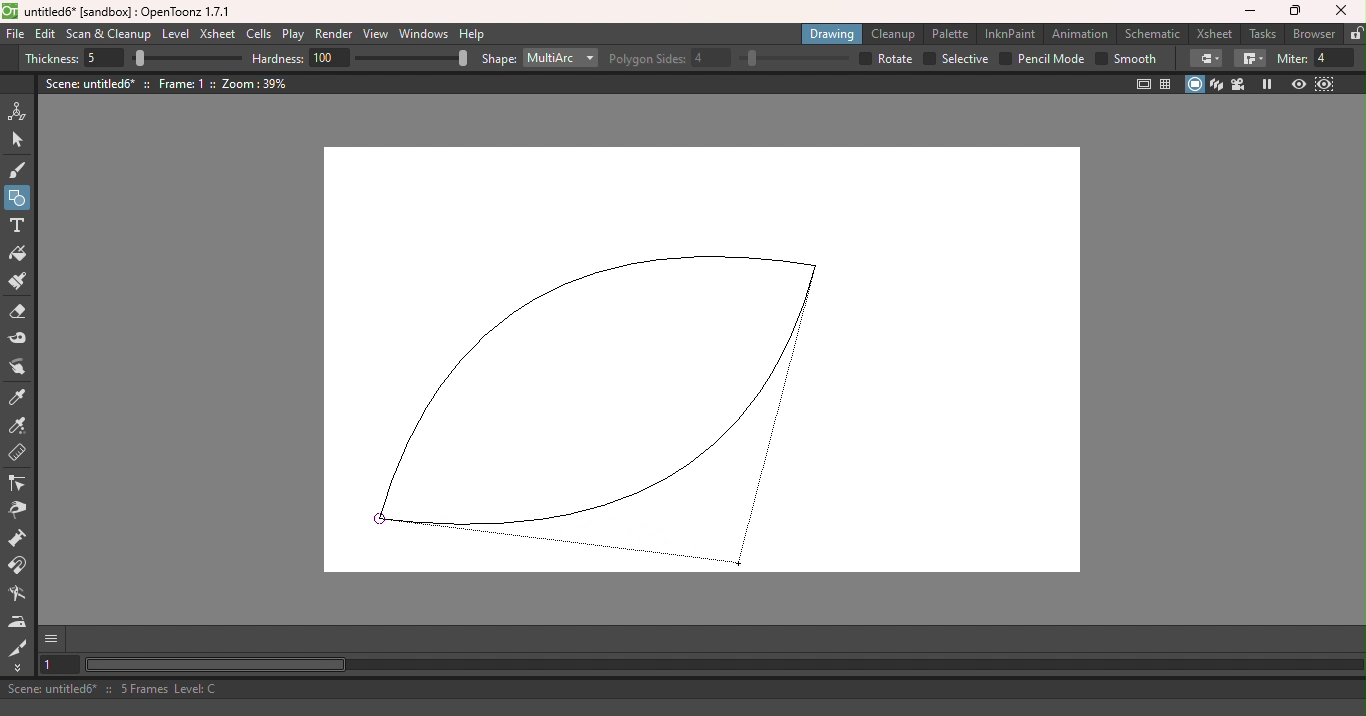  I want to click on Camera view, so click(1238, 85).